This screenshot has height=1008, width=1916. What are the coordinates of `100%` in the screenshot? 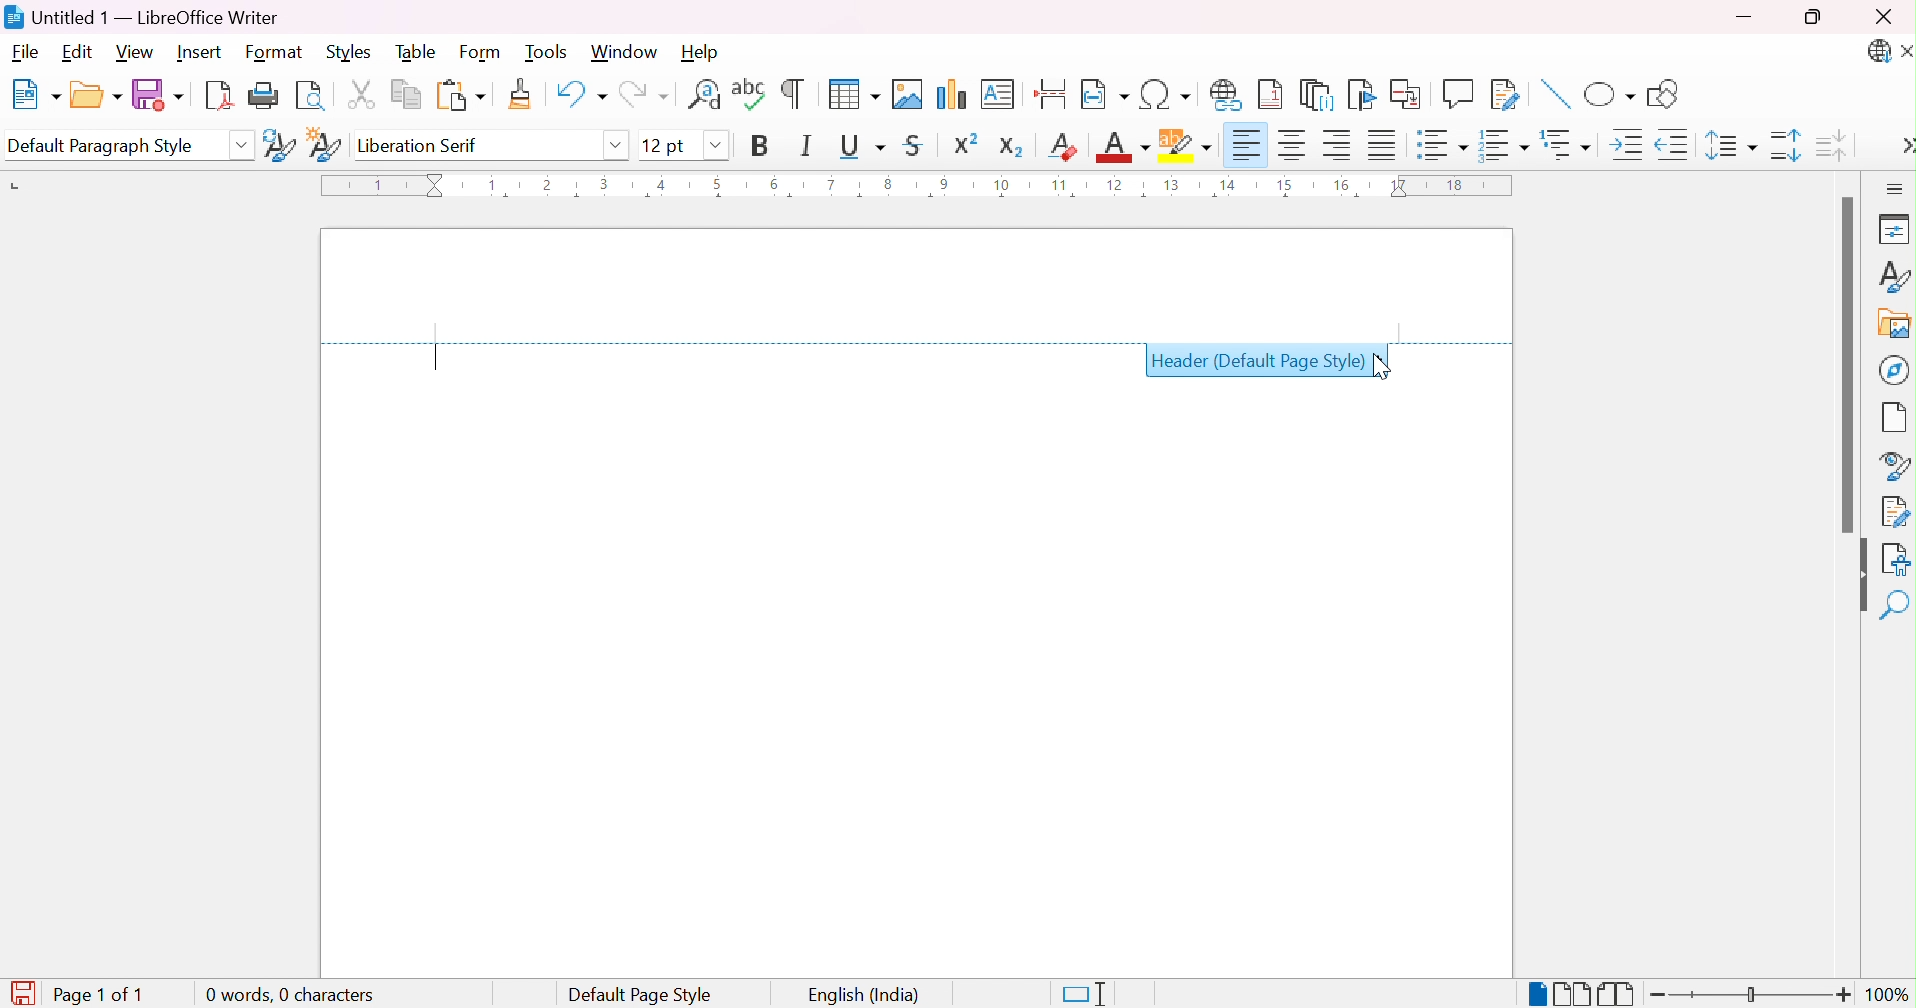 It's located at (1888, 995).